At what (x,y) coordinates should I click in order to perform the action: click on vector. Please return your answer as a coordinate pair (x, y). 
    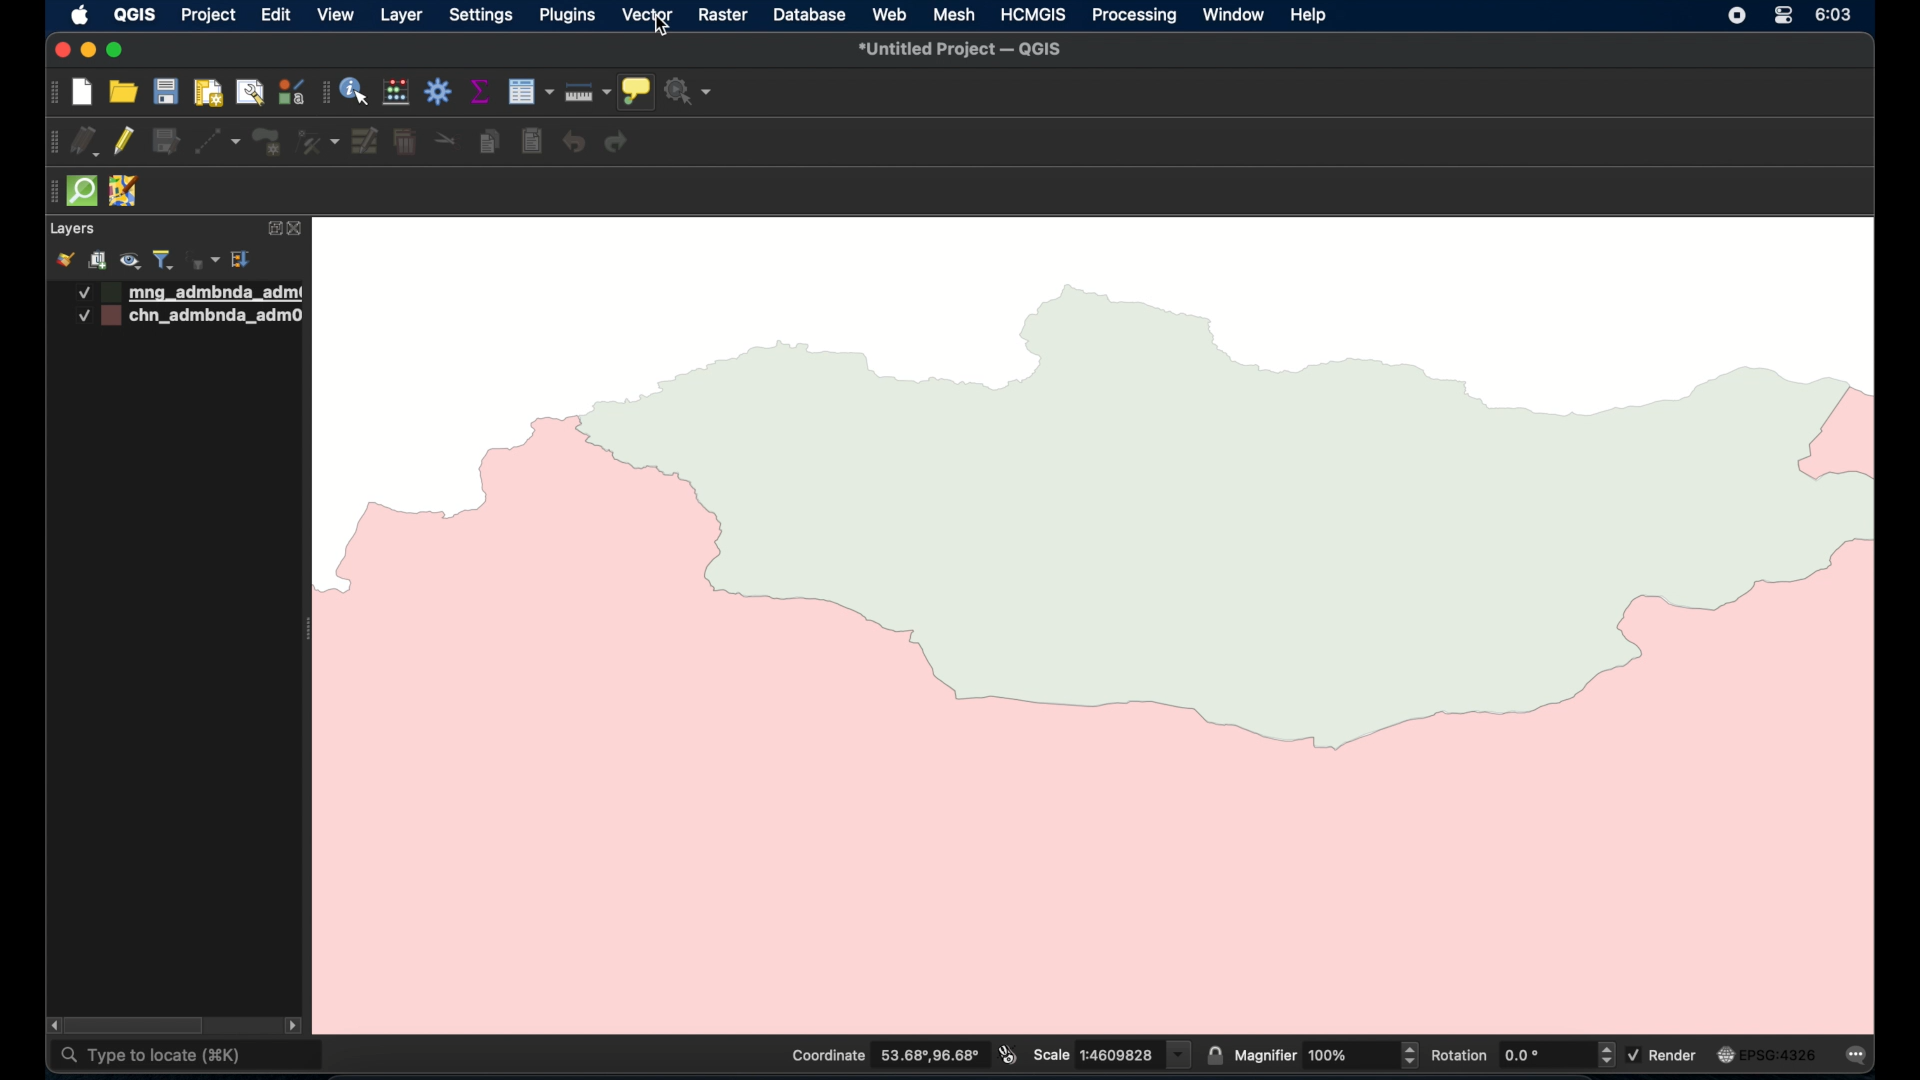
    Looking at the image, I should click on (647, 16).